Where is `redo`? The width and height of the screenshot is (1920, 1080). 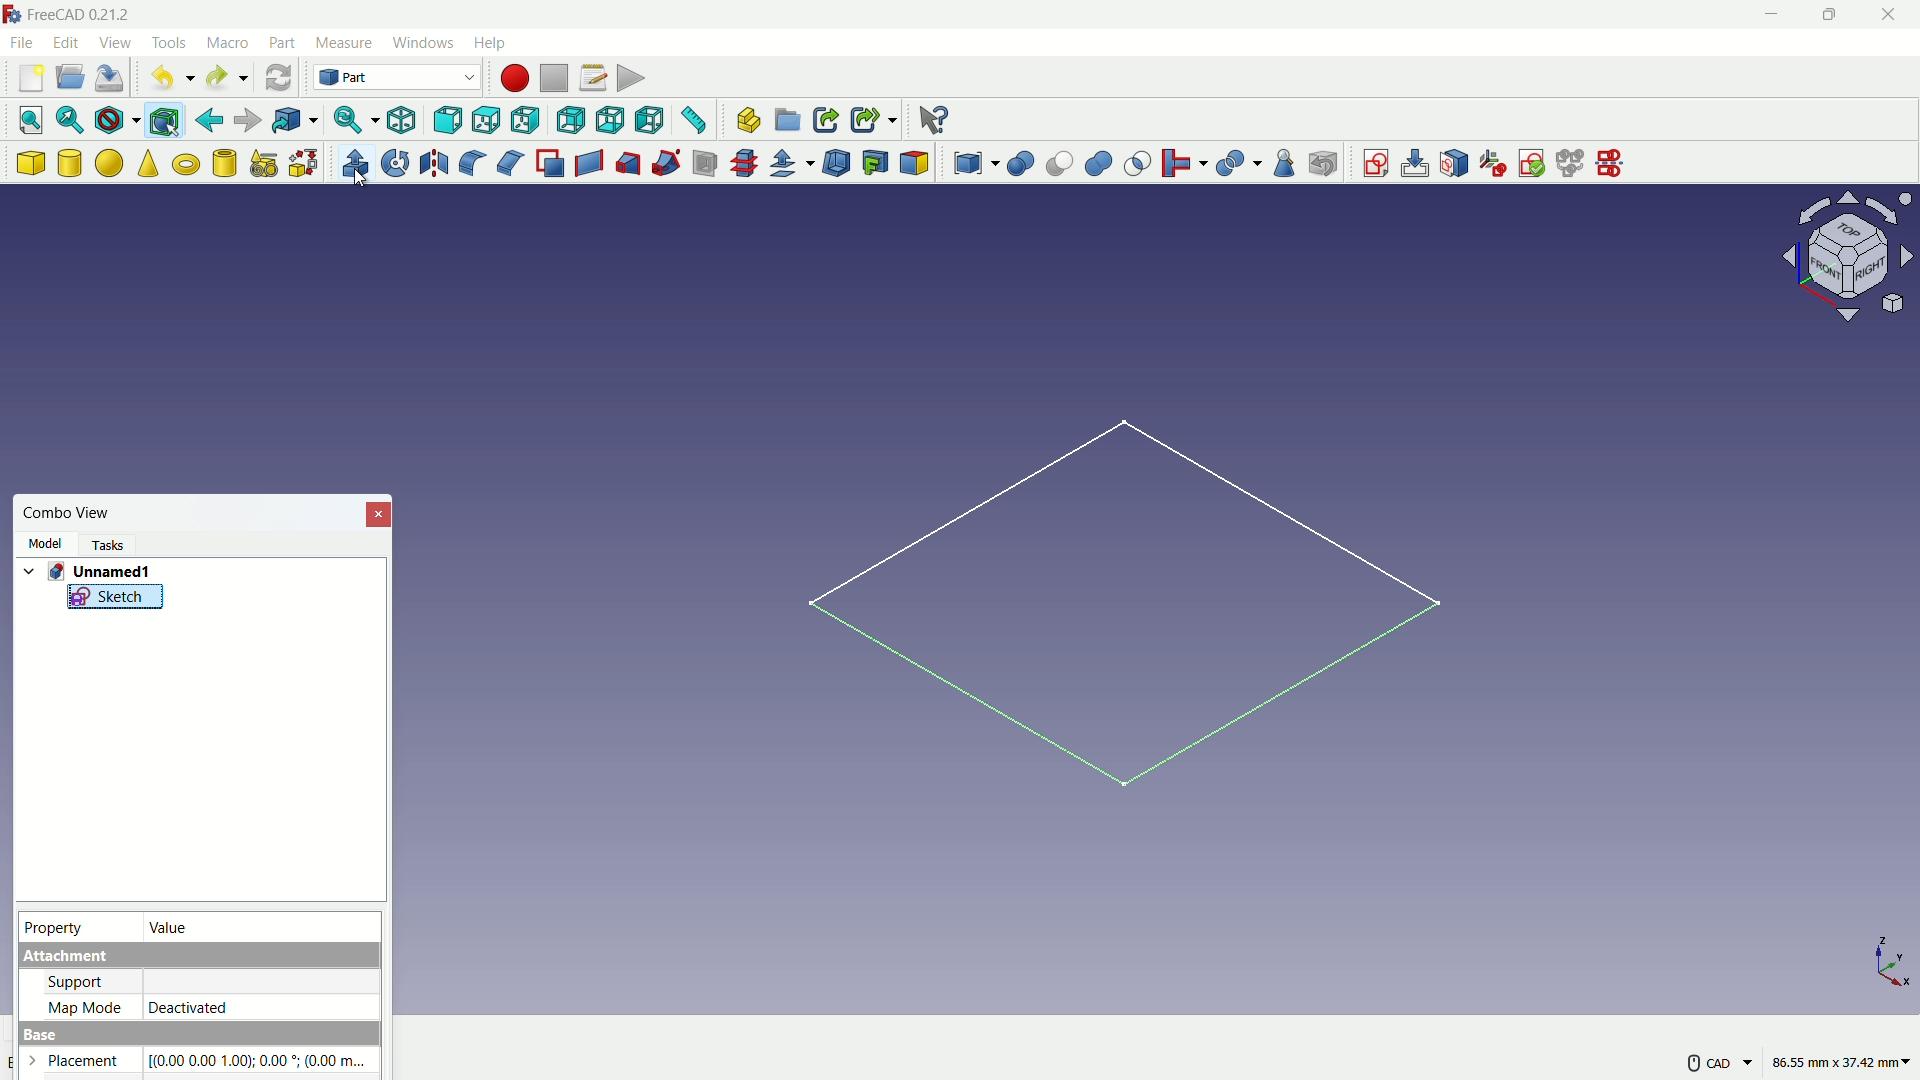 redo is located at coordinates (225, 76).